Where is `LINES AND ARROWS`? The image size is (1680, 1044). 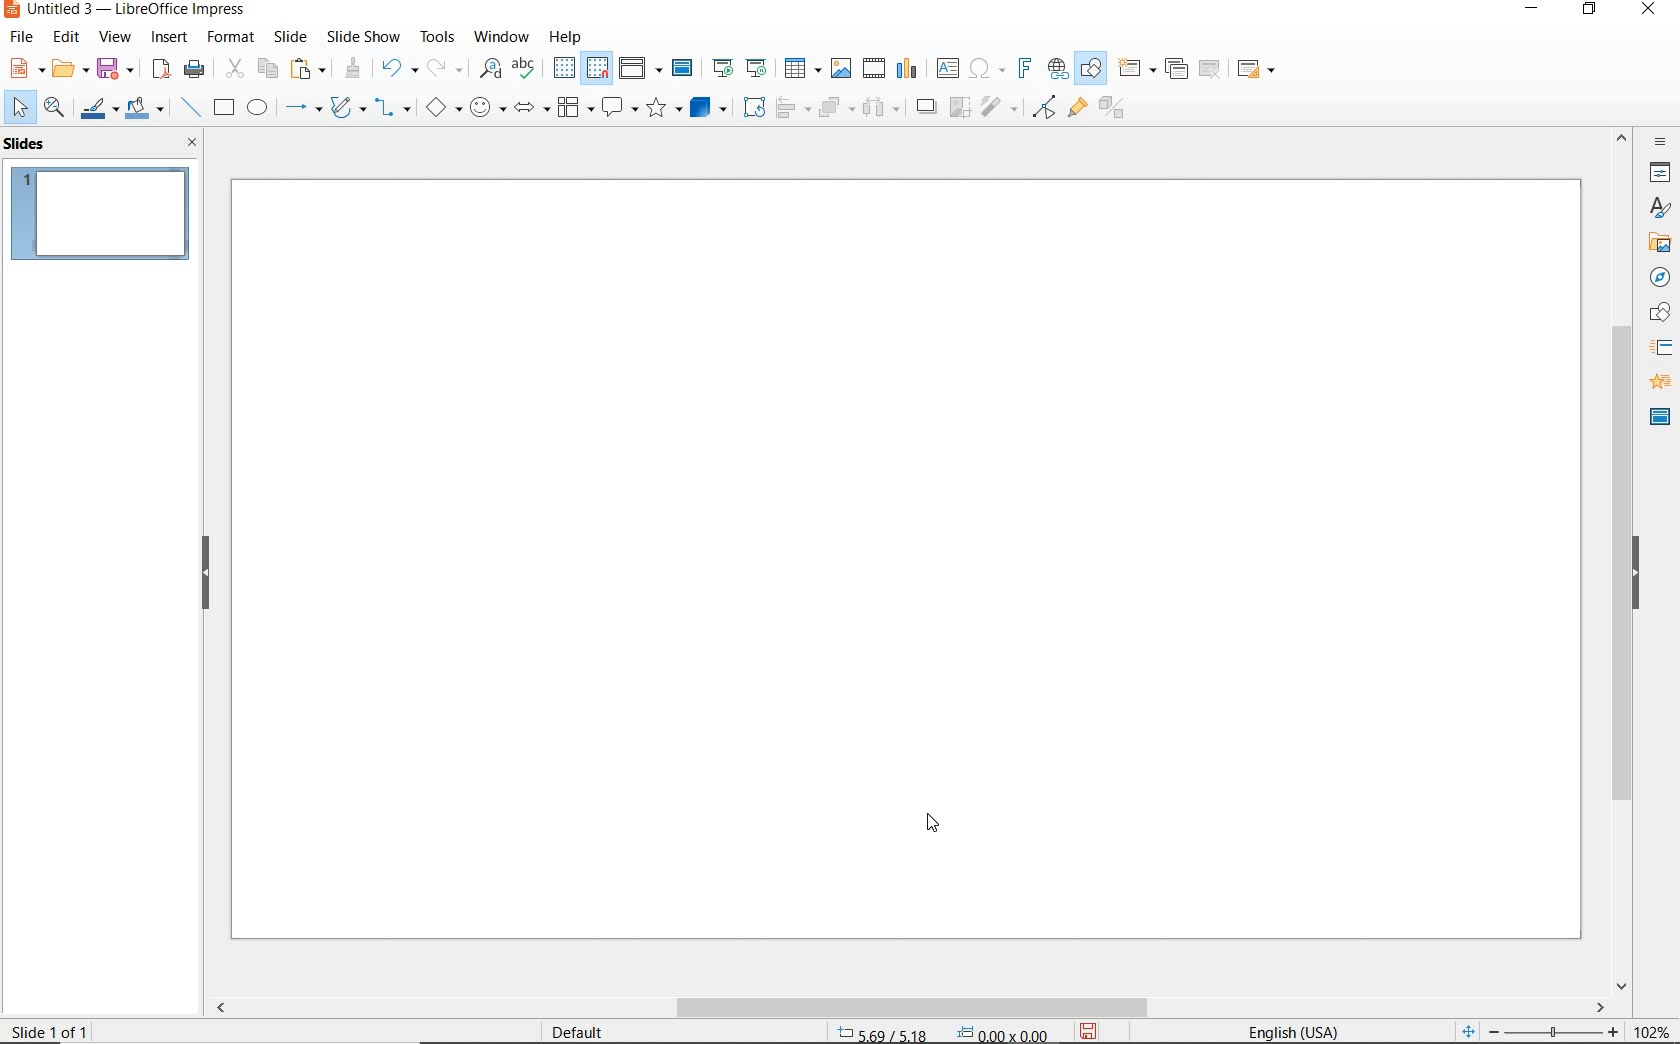
LINES AND ARROWS is located at coordinates (304, 109).